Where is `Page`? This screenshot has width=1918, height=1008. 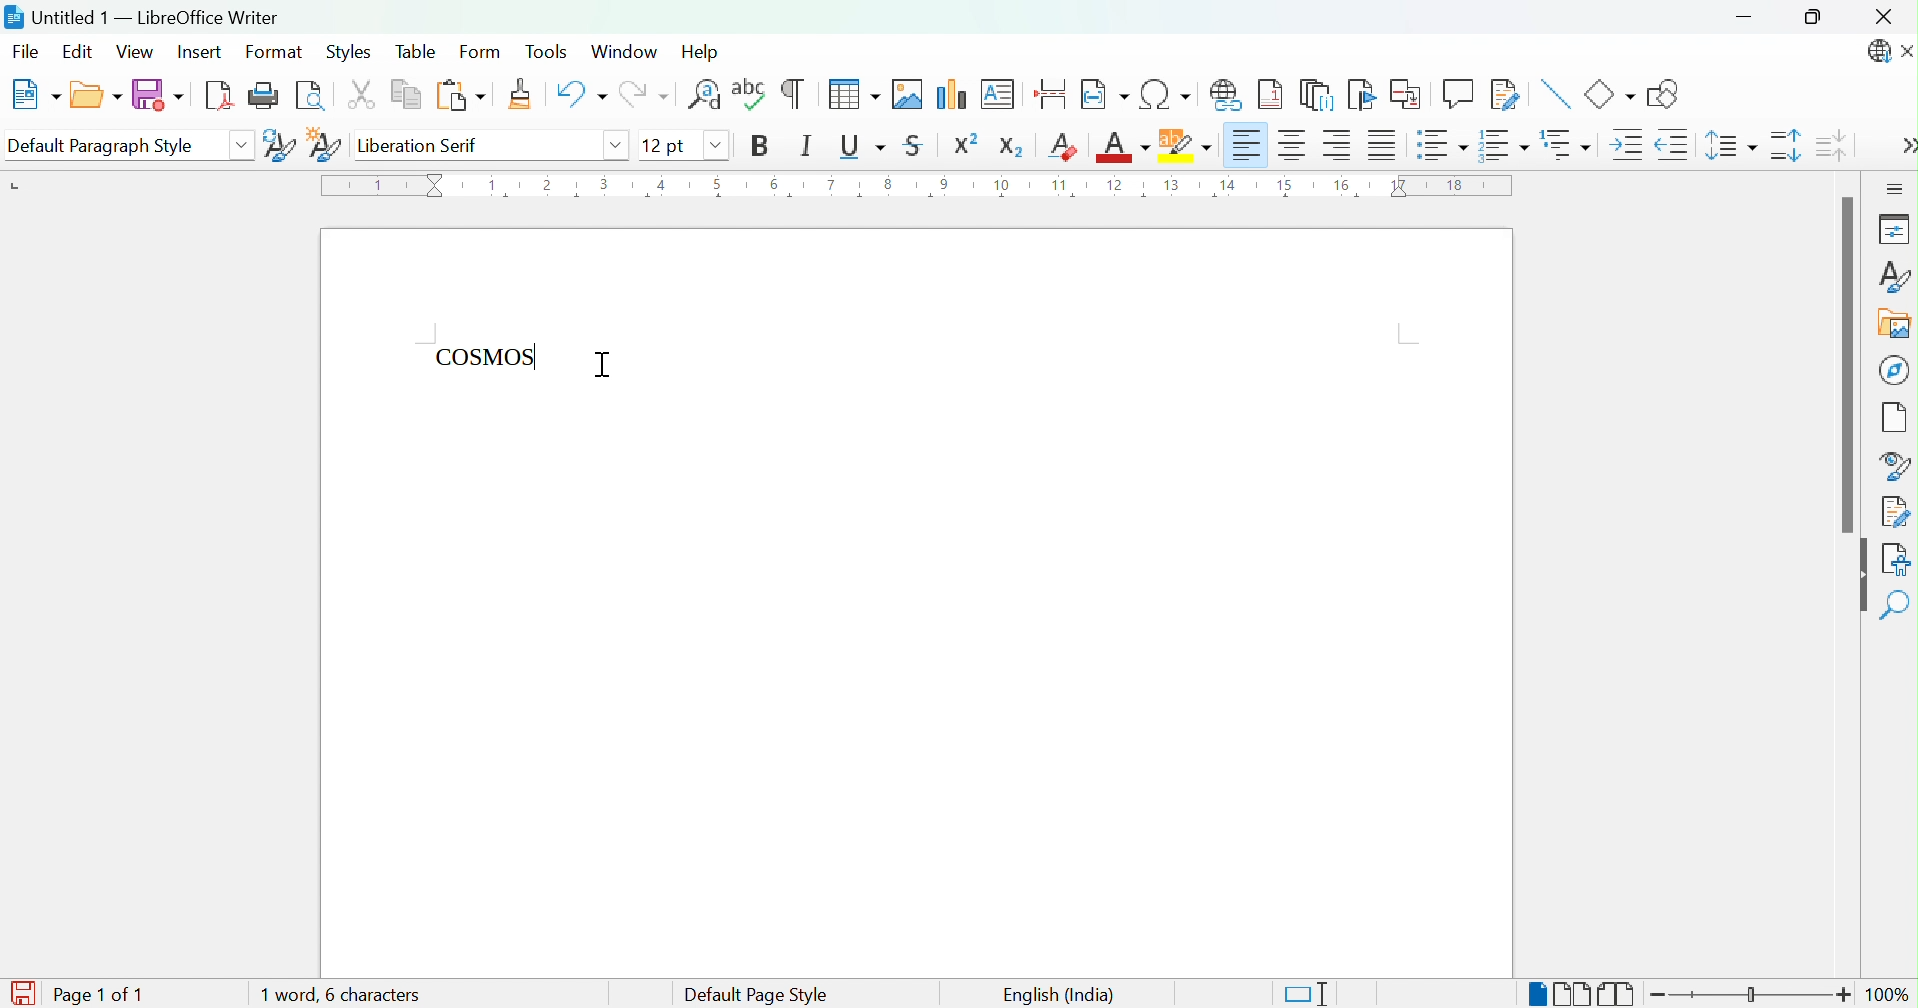
Page is located at coordinates (1896, 416).